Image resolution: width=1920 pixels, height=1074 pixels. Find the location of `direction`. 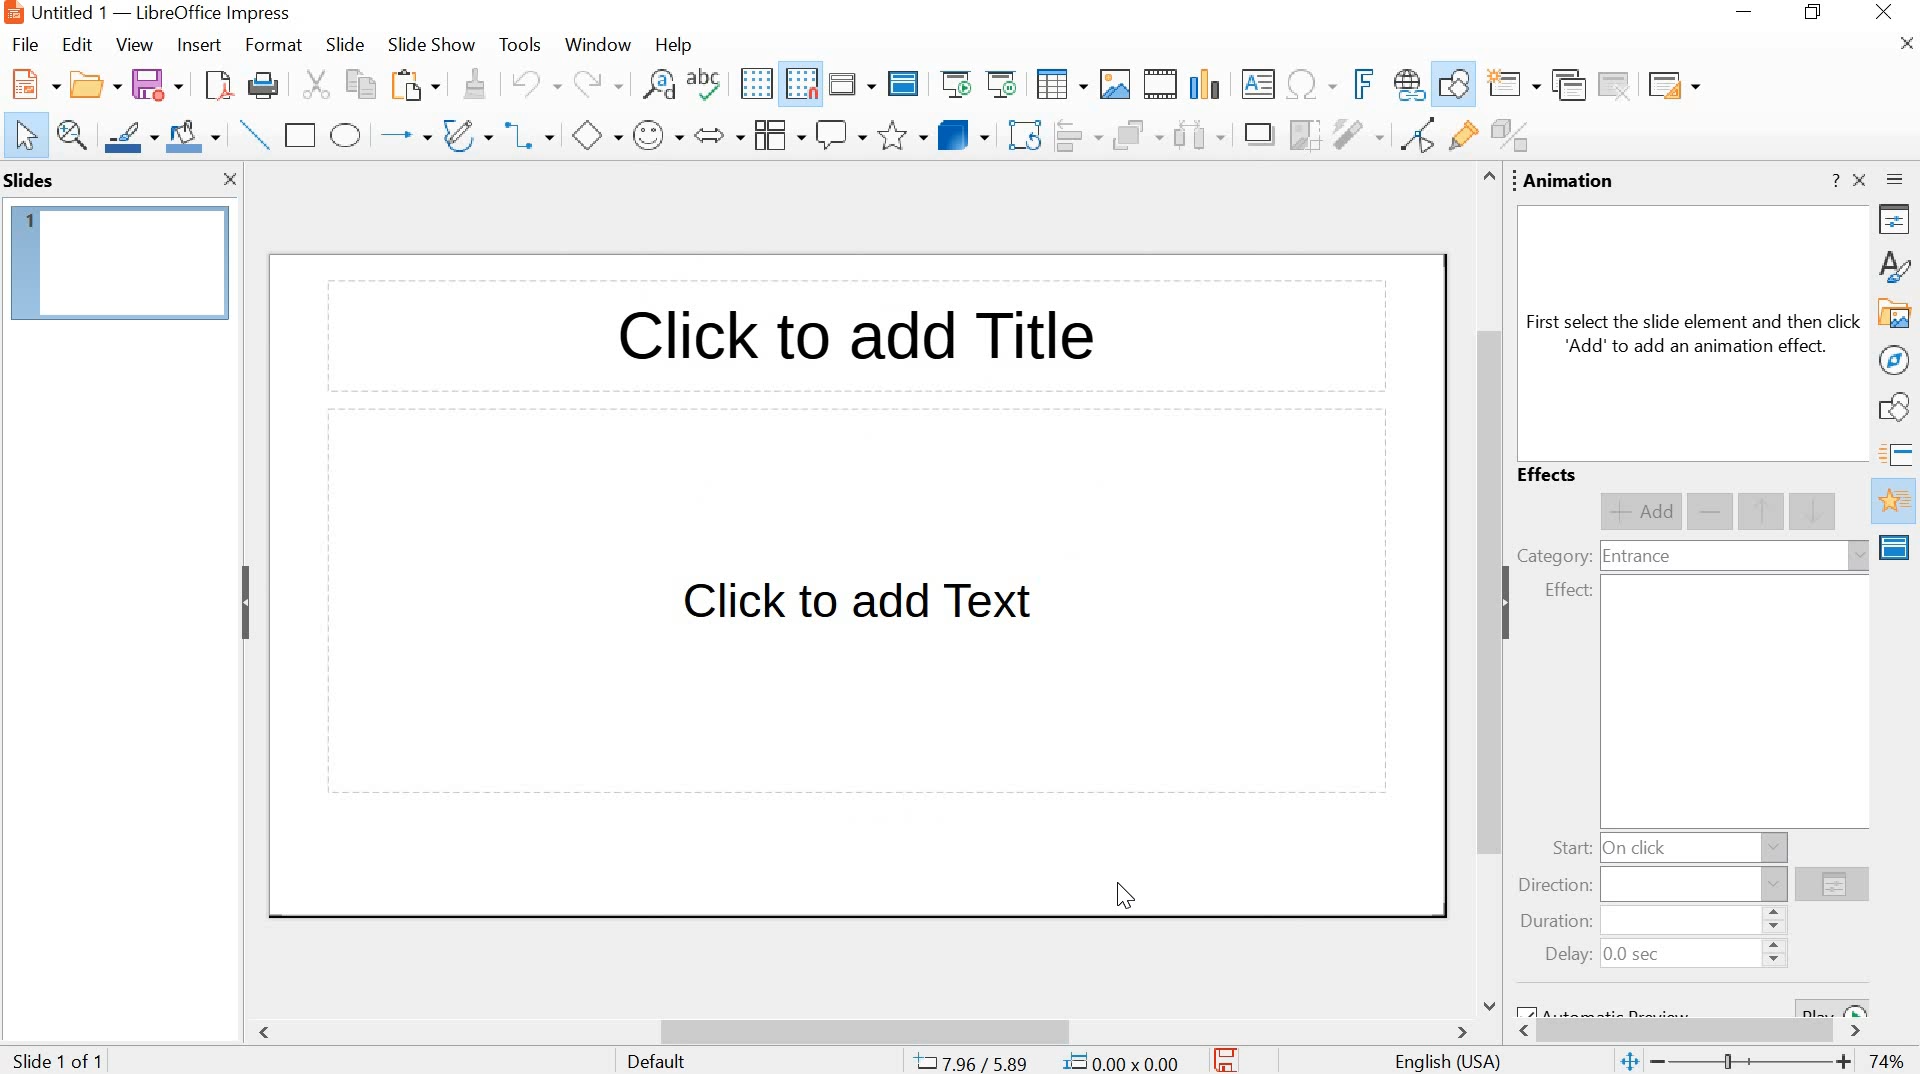

direction is located at coordinates (1556, 886).